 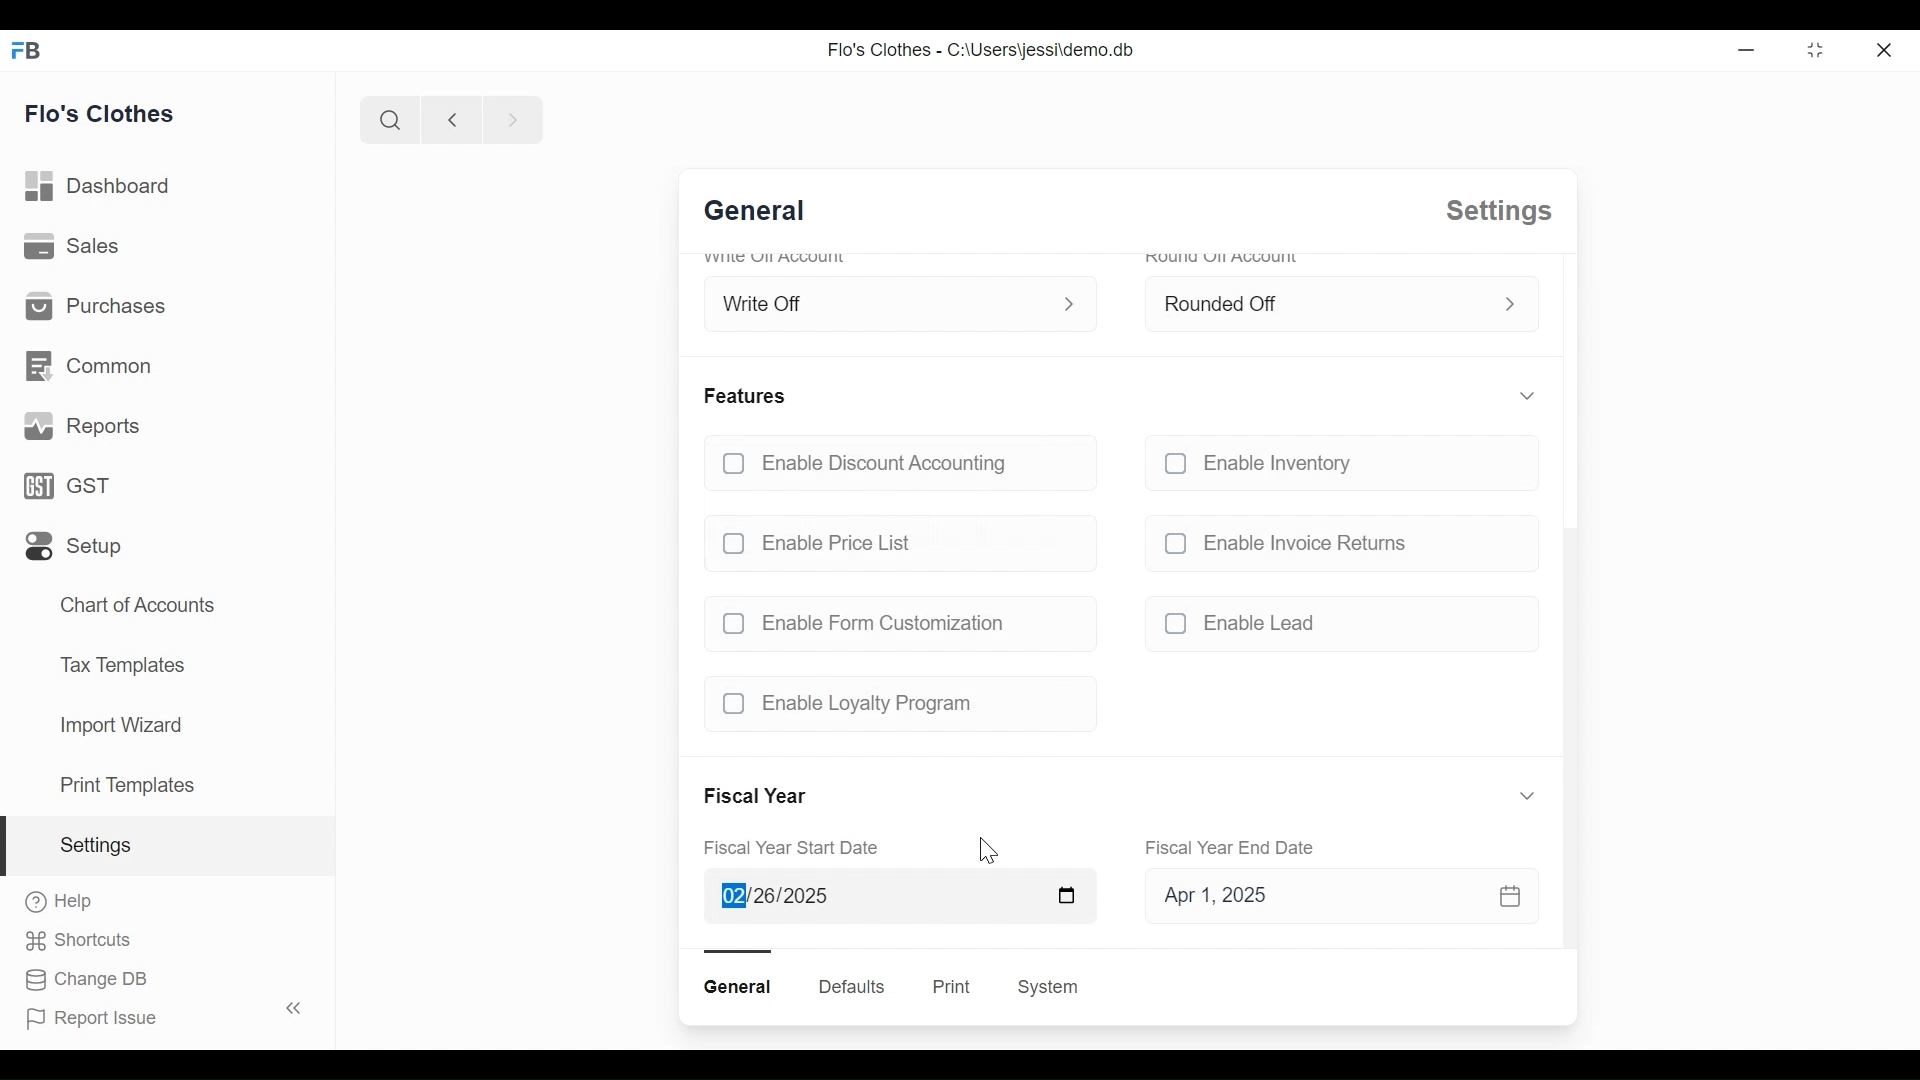 I want to click on Flo's Clothes - C:\Users\jessi\demo.db, so click(x=979, y=50).